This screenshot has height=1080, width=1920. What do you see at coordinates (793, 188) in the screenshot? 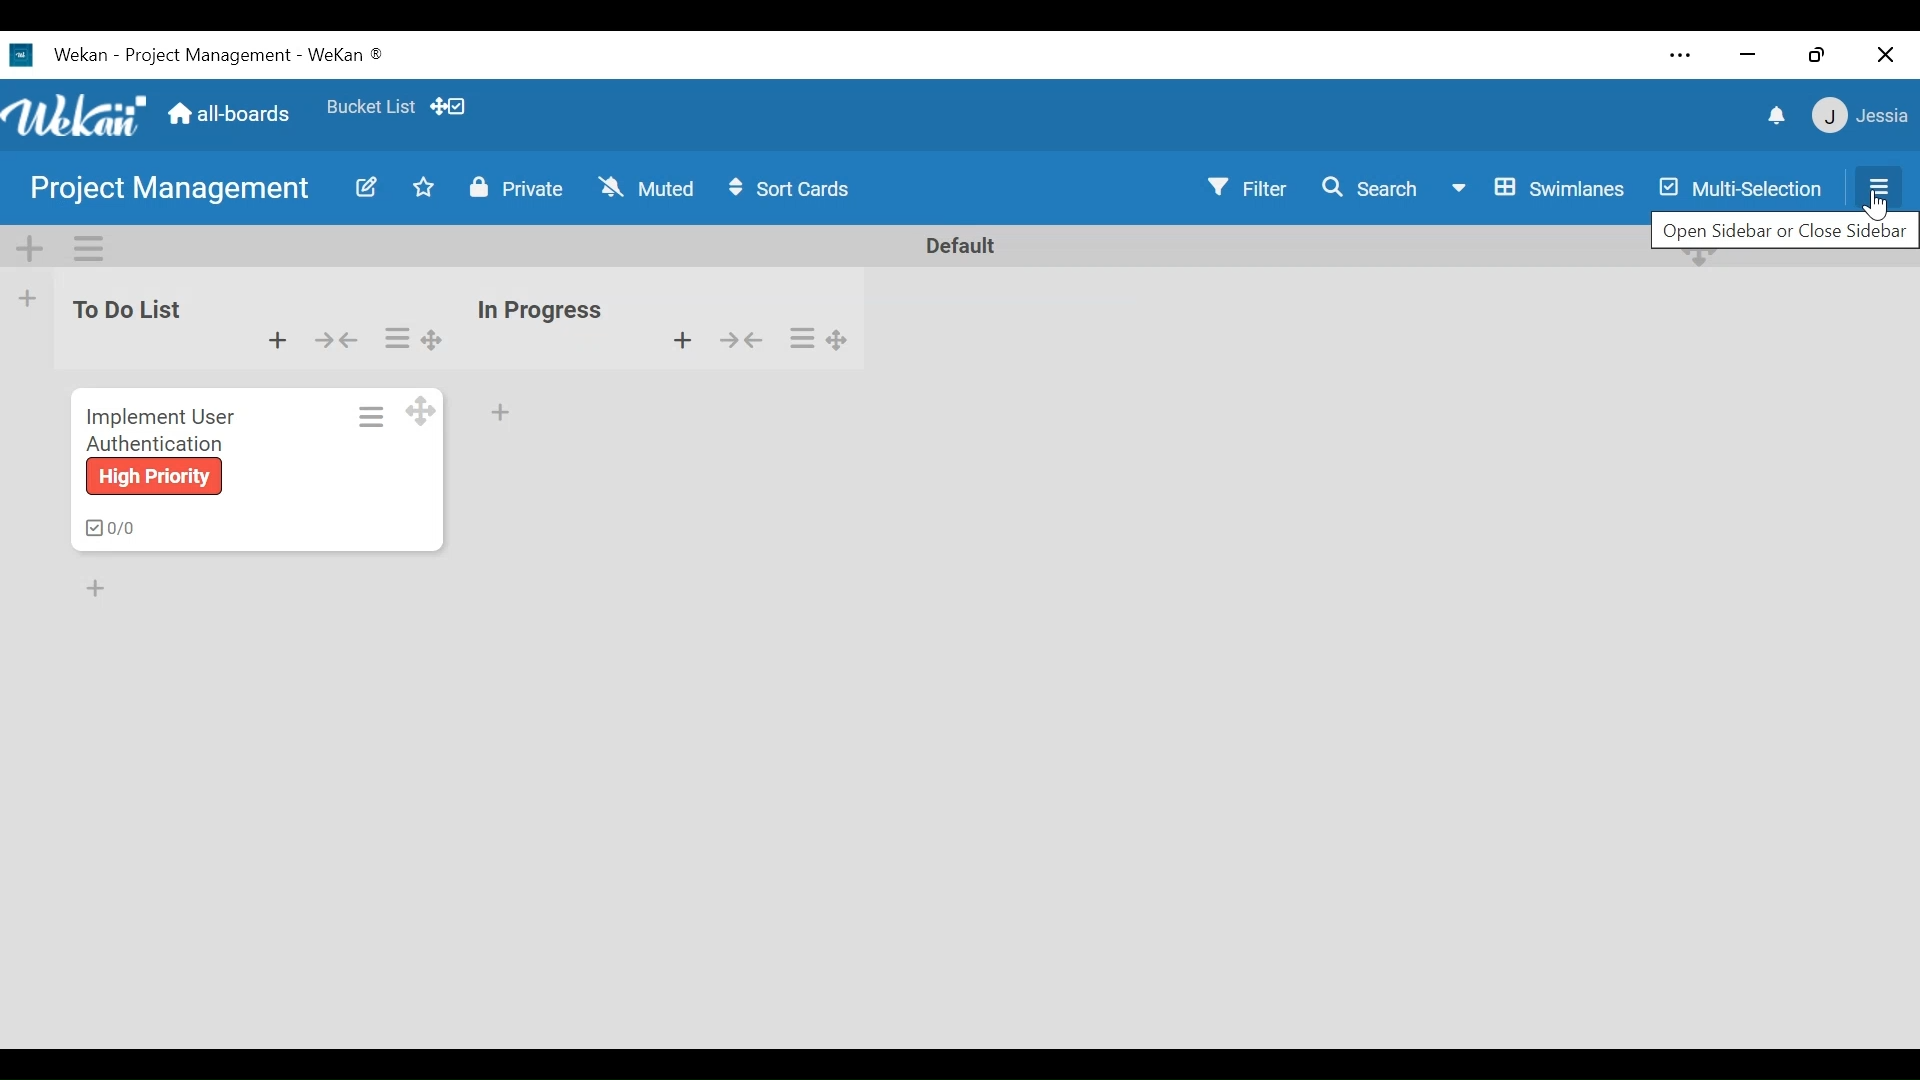
I see `Sort Cards` at bounding box center [793, 188].